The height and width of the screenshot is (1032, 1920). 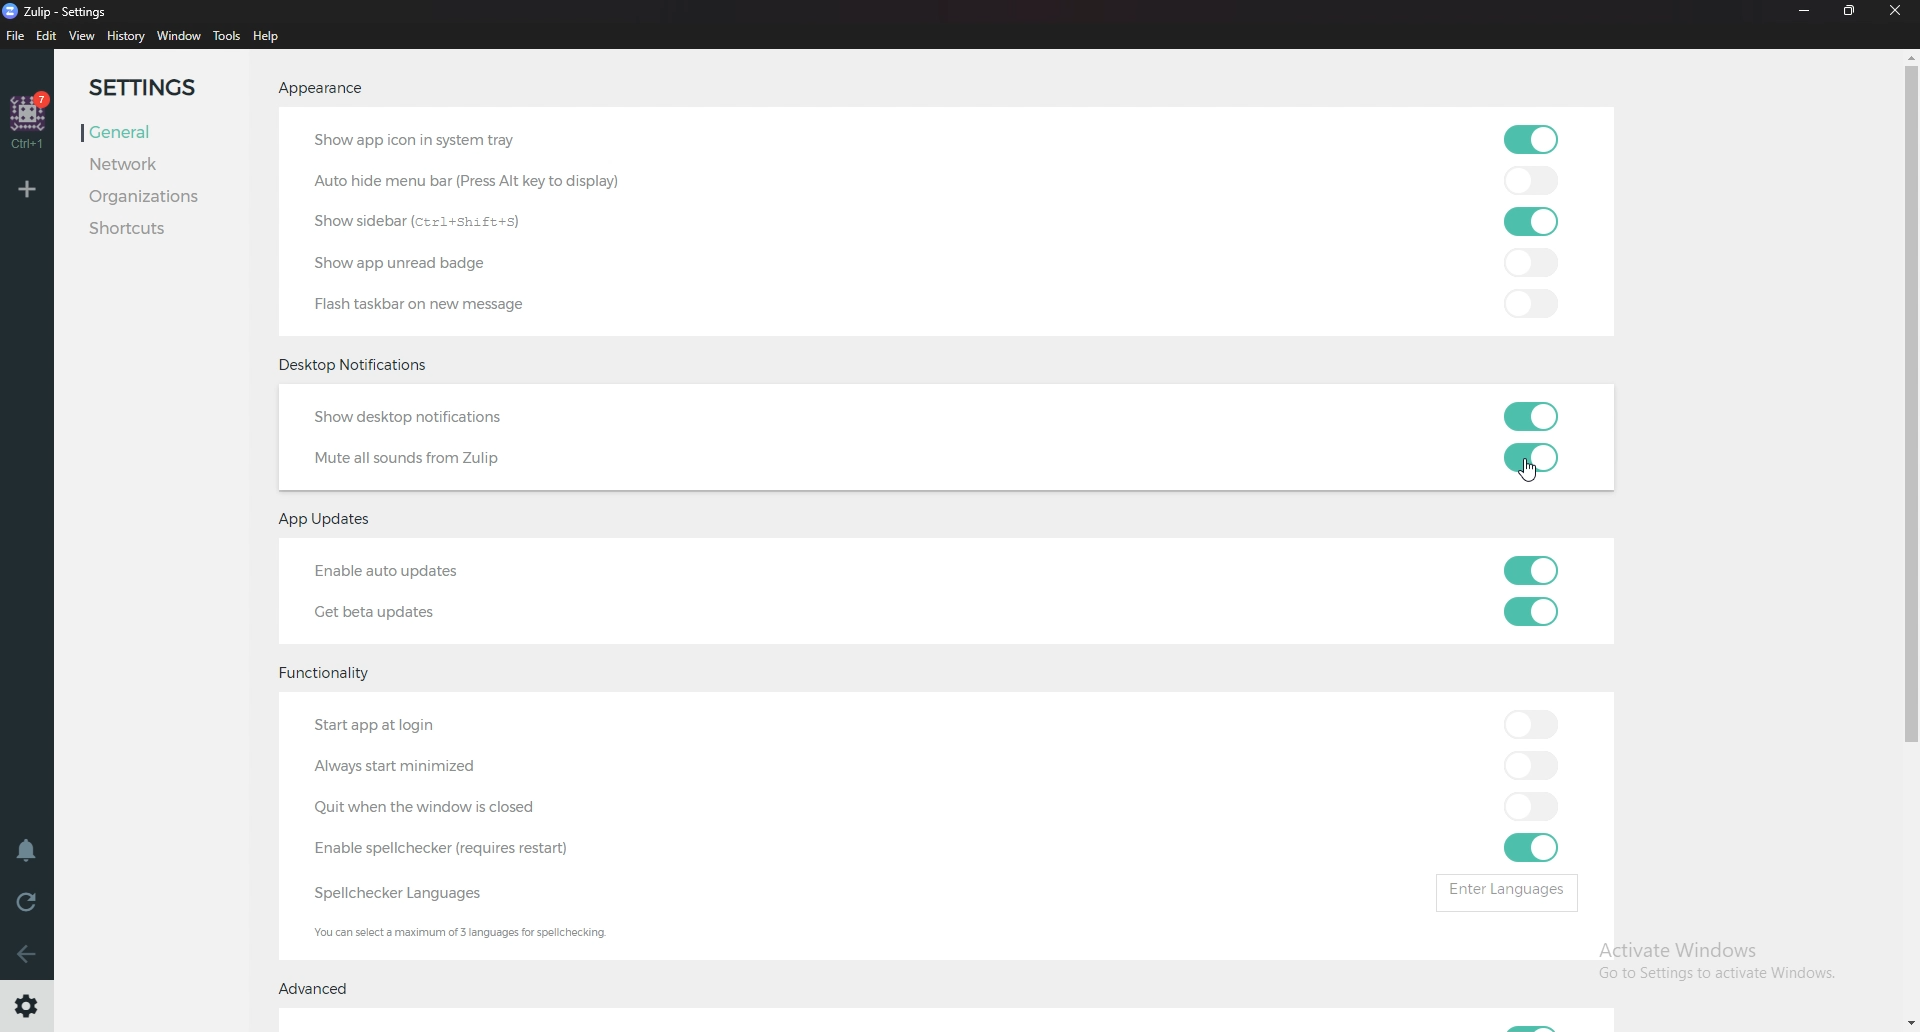 What do you see at coordinates (29, 1006) in the screenshot?
I see `settings` at bounding box center [29, 1006].